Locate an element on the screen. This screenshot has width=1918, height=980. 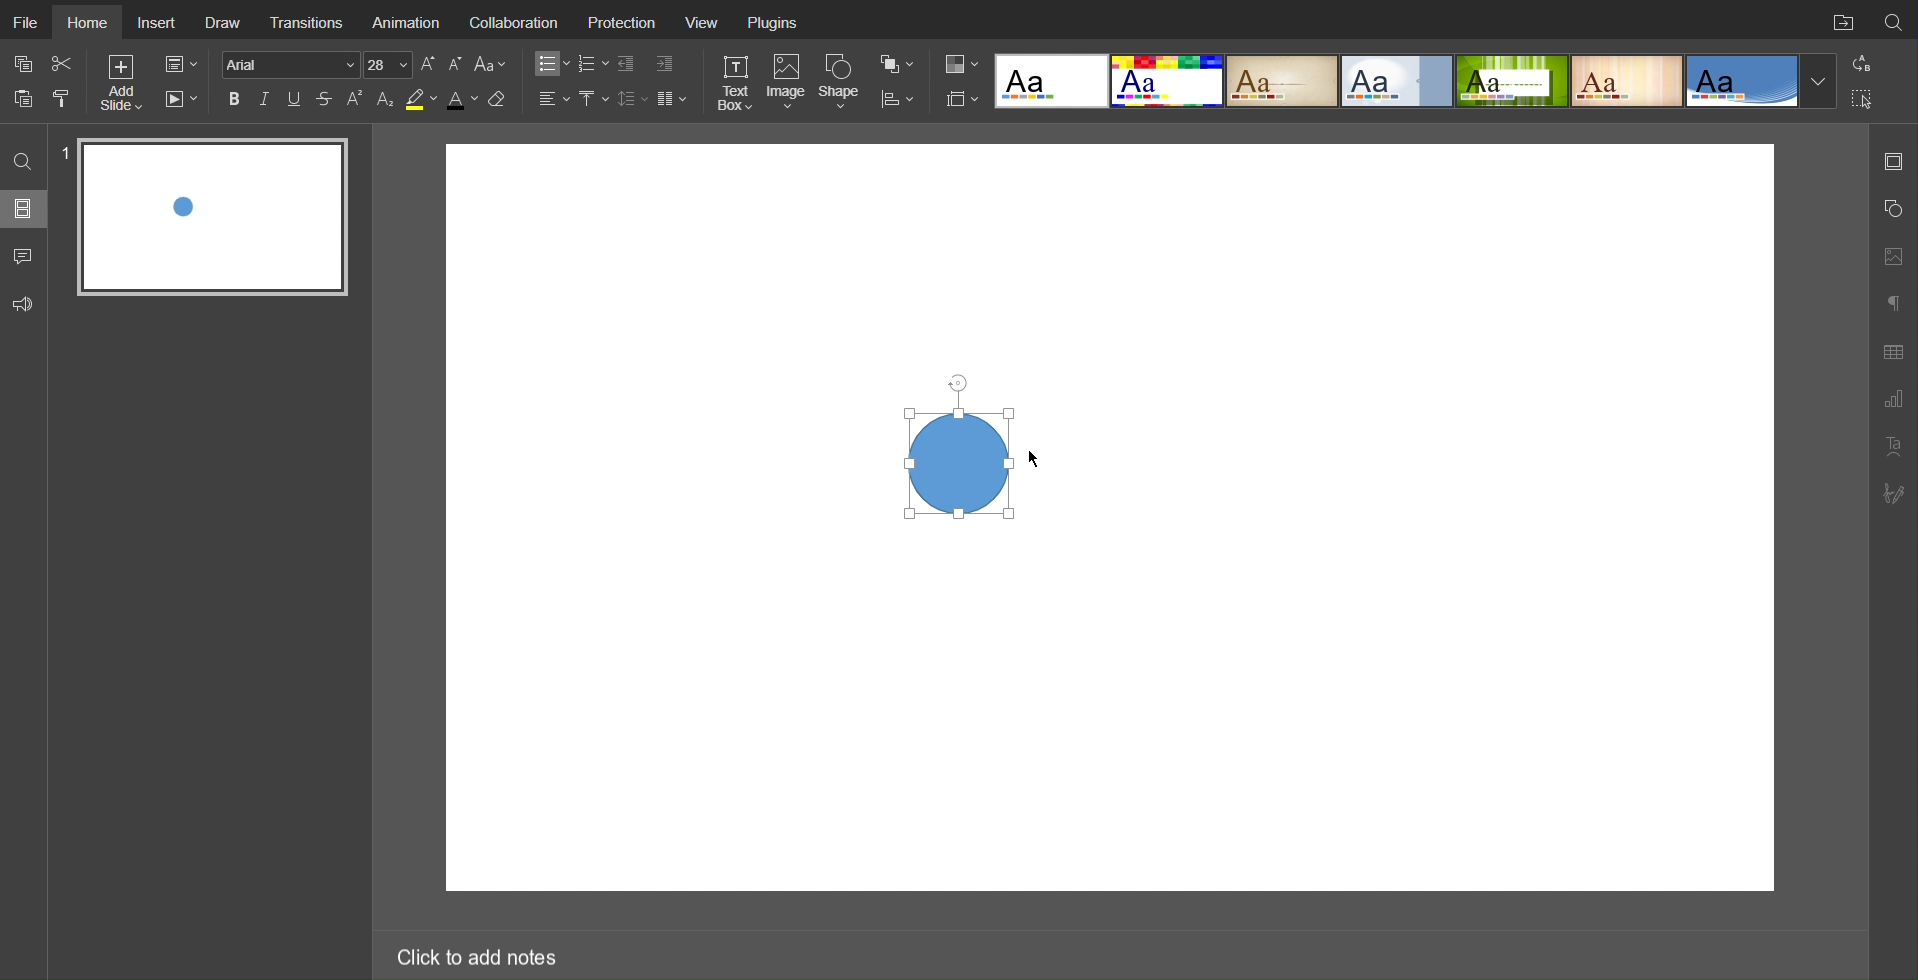
Image is located at coordinates (789, 83).